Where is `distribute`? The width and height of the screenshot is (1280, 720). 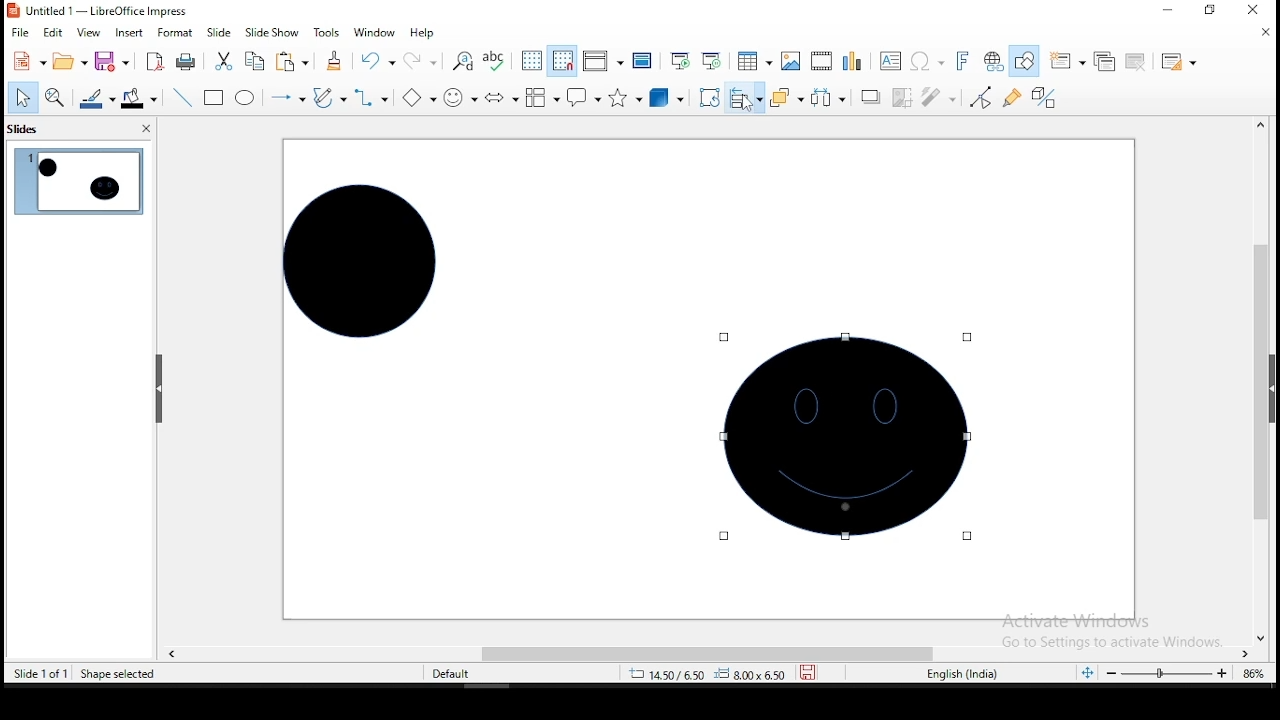
distribute is located at coordinates (827, 98).